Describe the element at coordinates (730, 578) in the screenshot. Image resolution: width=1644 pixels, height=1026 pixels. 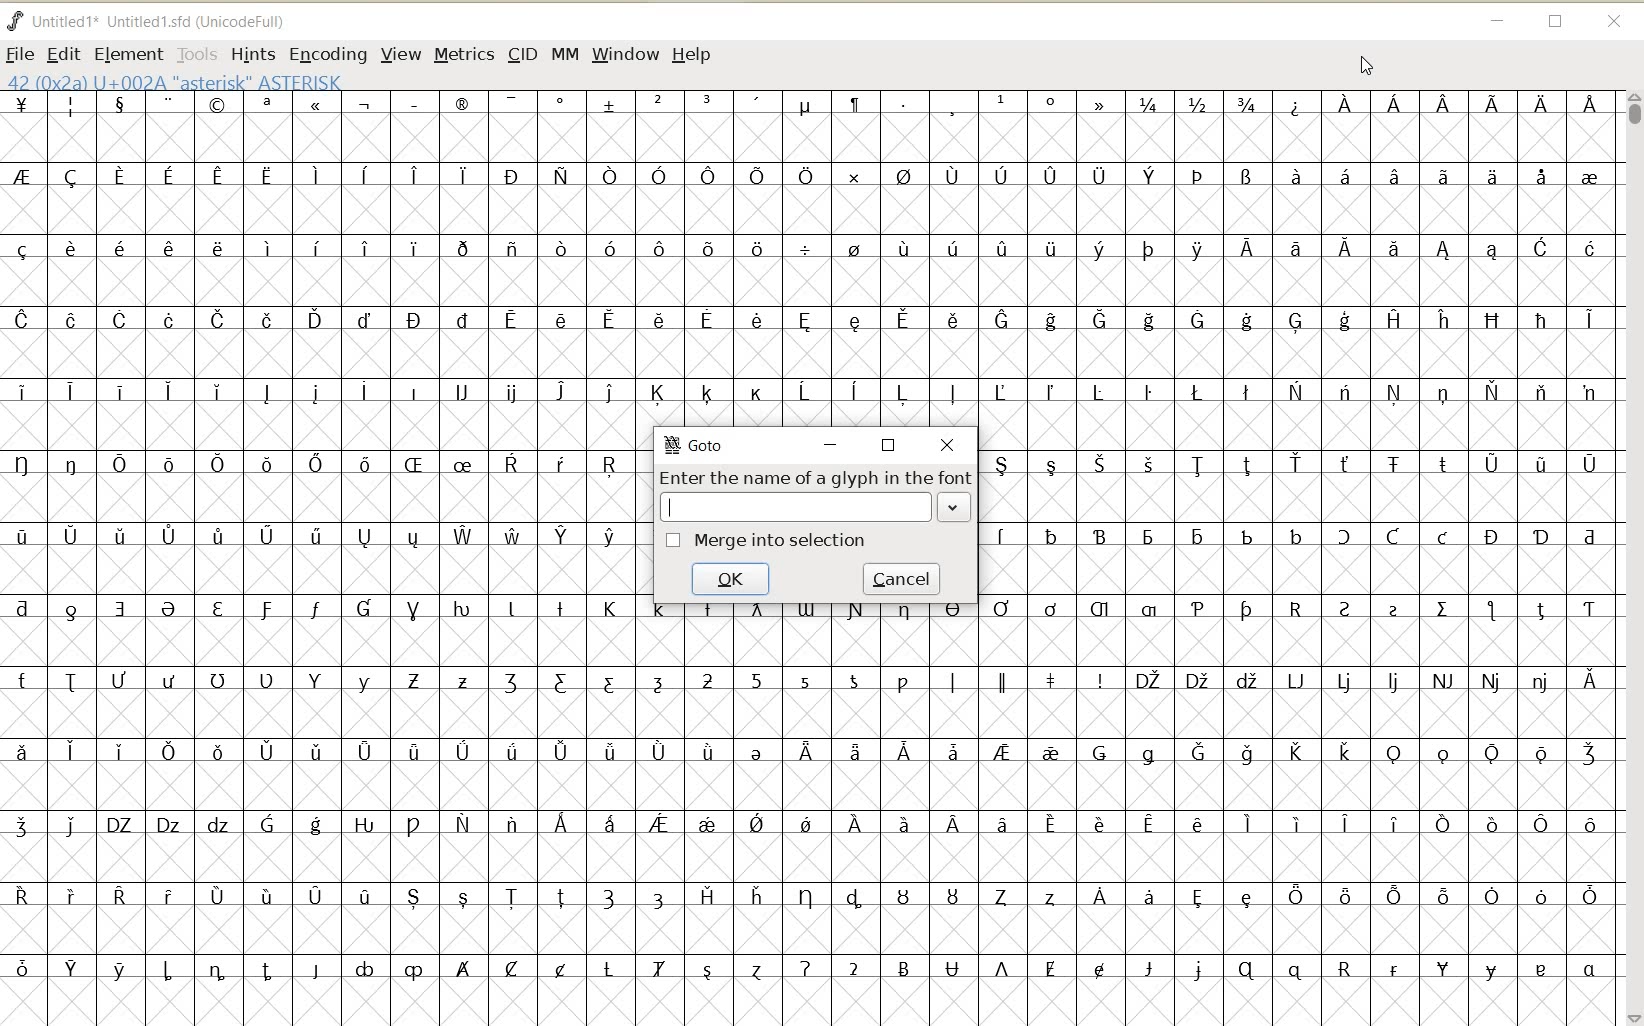
I see `ok` at that location.